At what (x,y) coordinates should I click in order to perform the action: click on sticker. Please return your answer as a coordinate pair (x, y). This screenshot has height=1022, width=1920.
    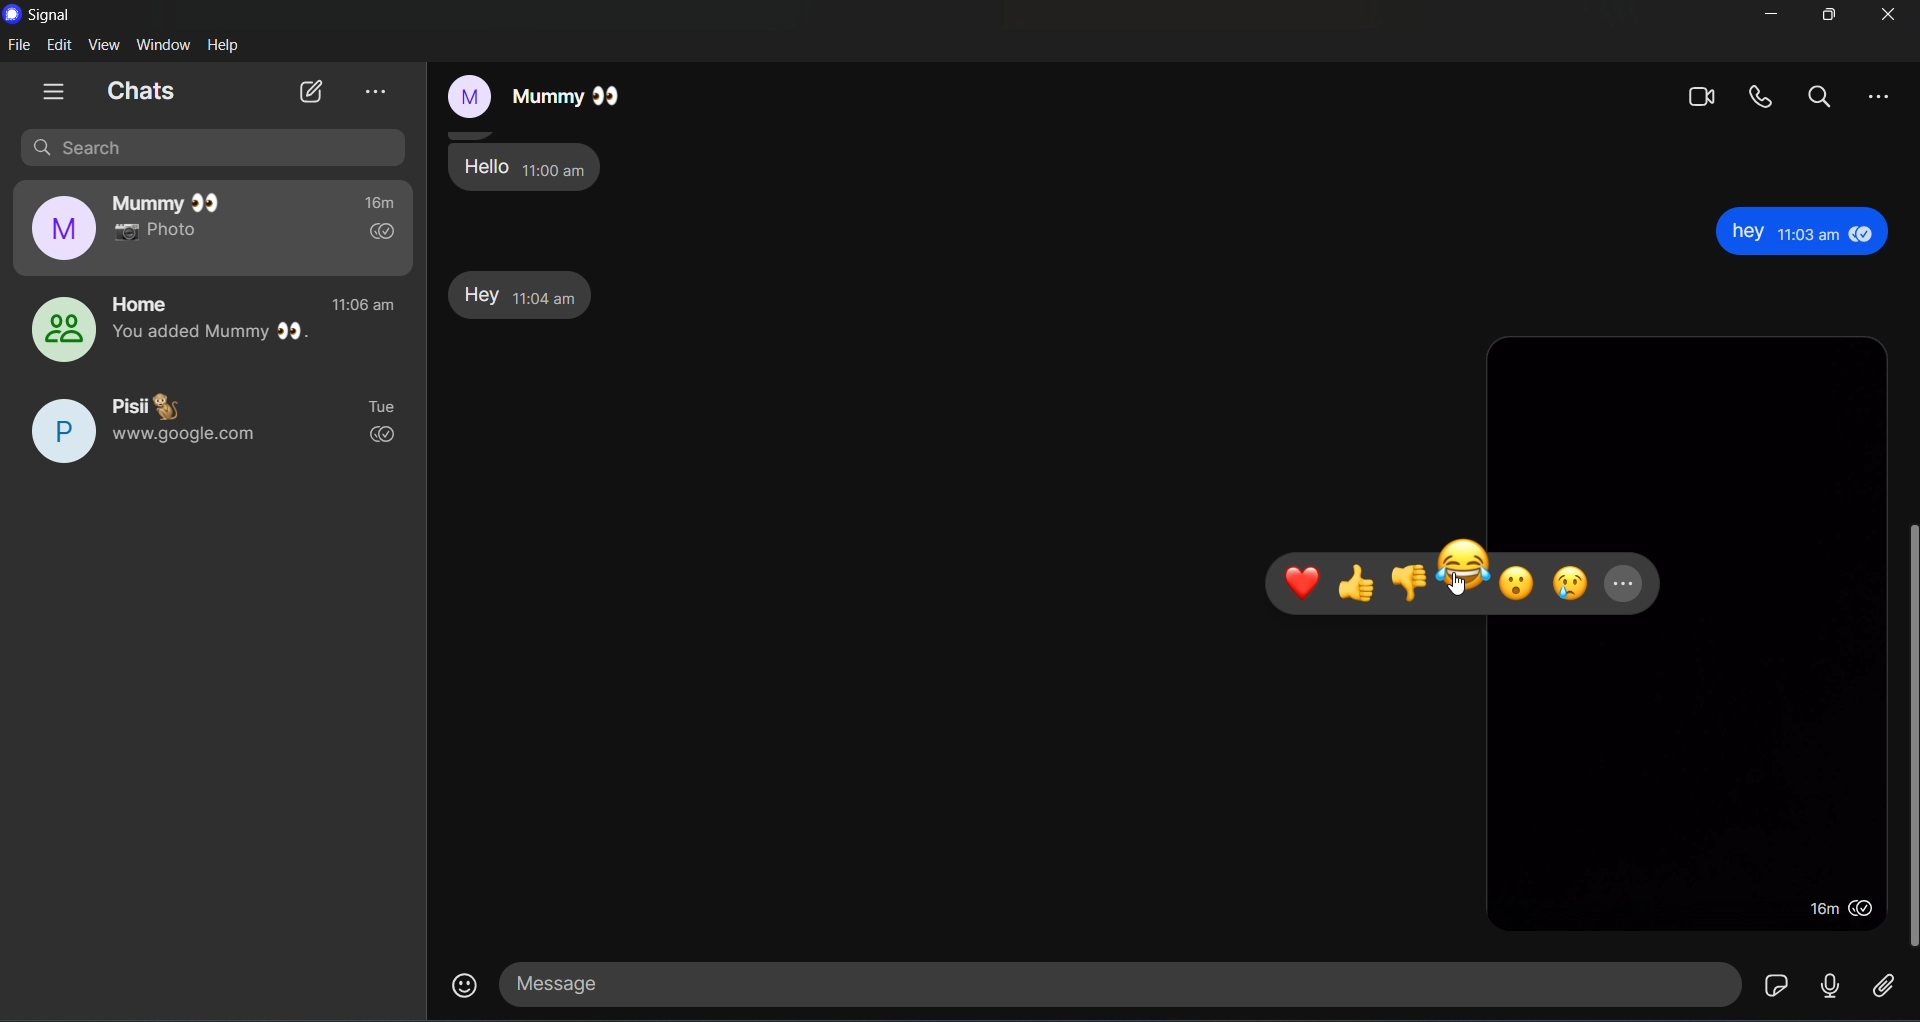
    Looking at the image, I should click on (1776, 986).